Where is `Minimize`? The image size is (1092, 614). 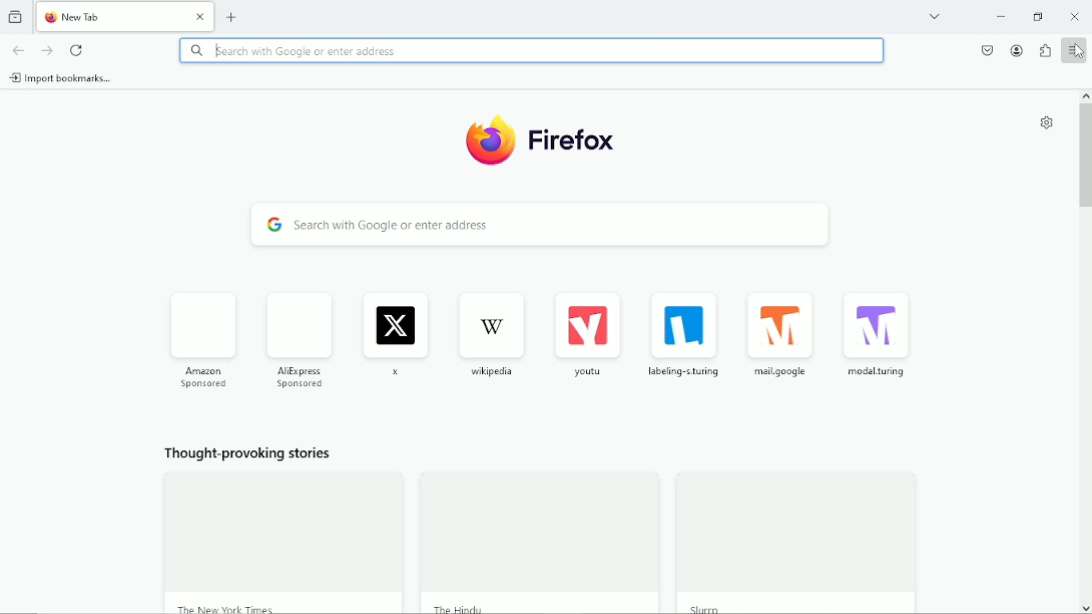 Minimize is located at coordinates (1003, 17).